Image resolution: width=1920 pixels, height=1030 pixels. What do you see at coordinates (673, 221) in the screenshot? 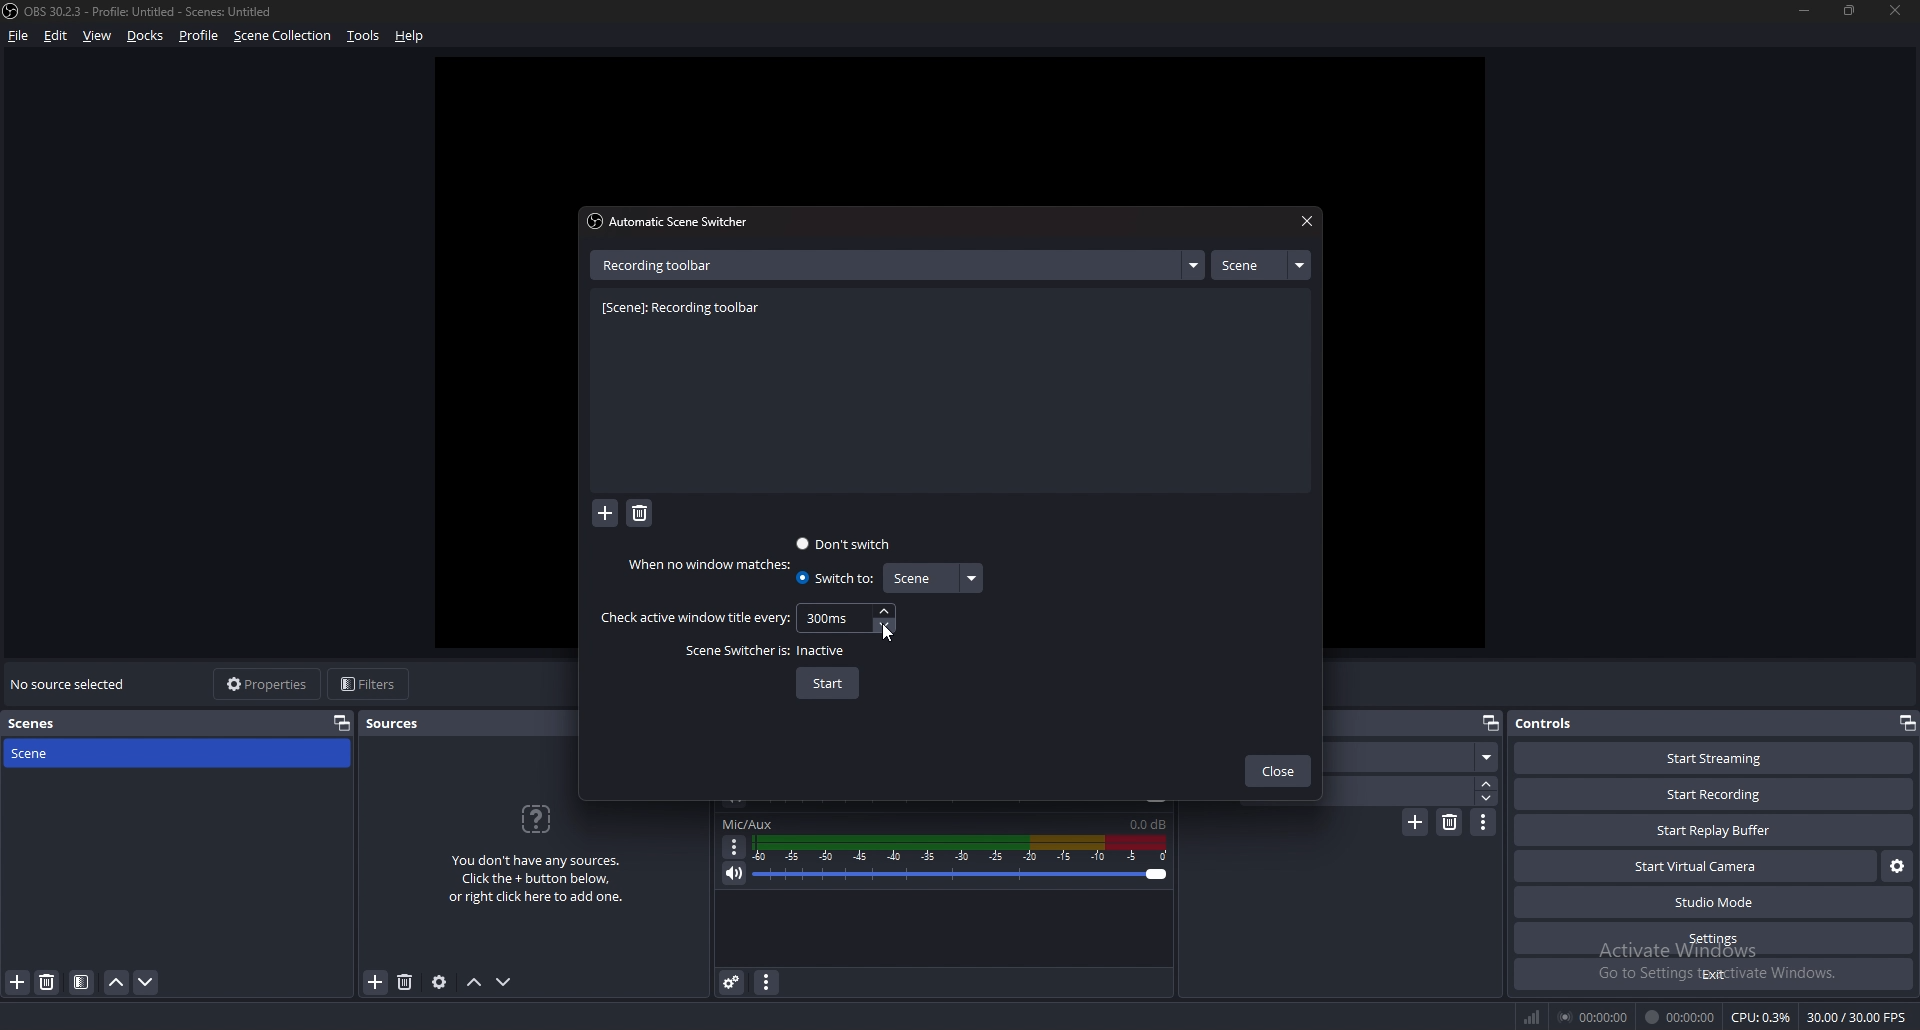
I see `automatic scene switcher` at bounding box center [673, 221].